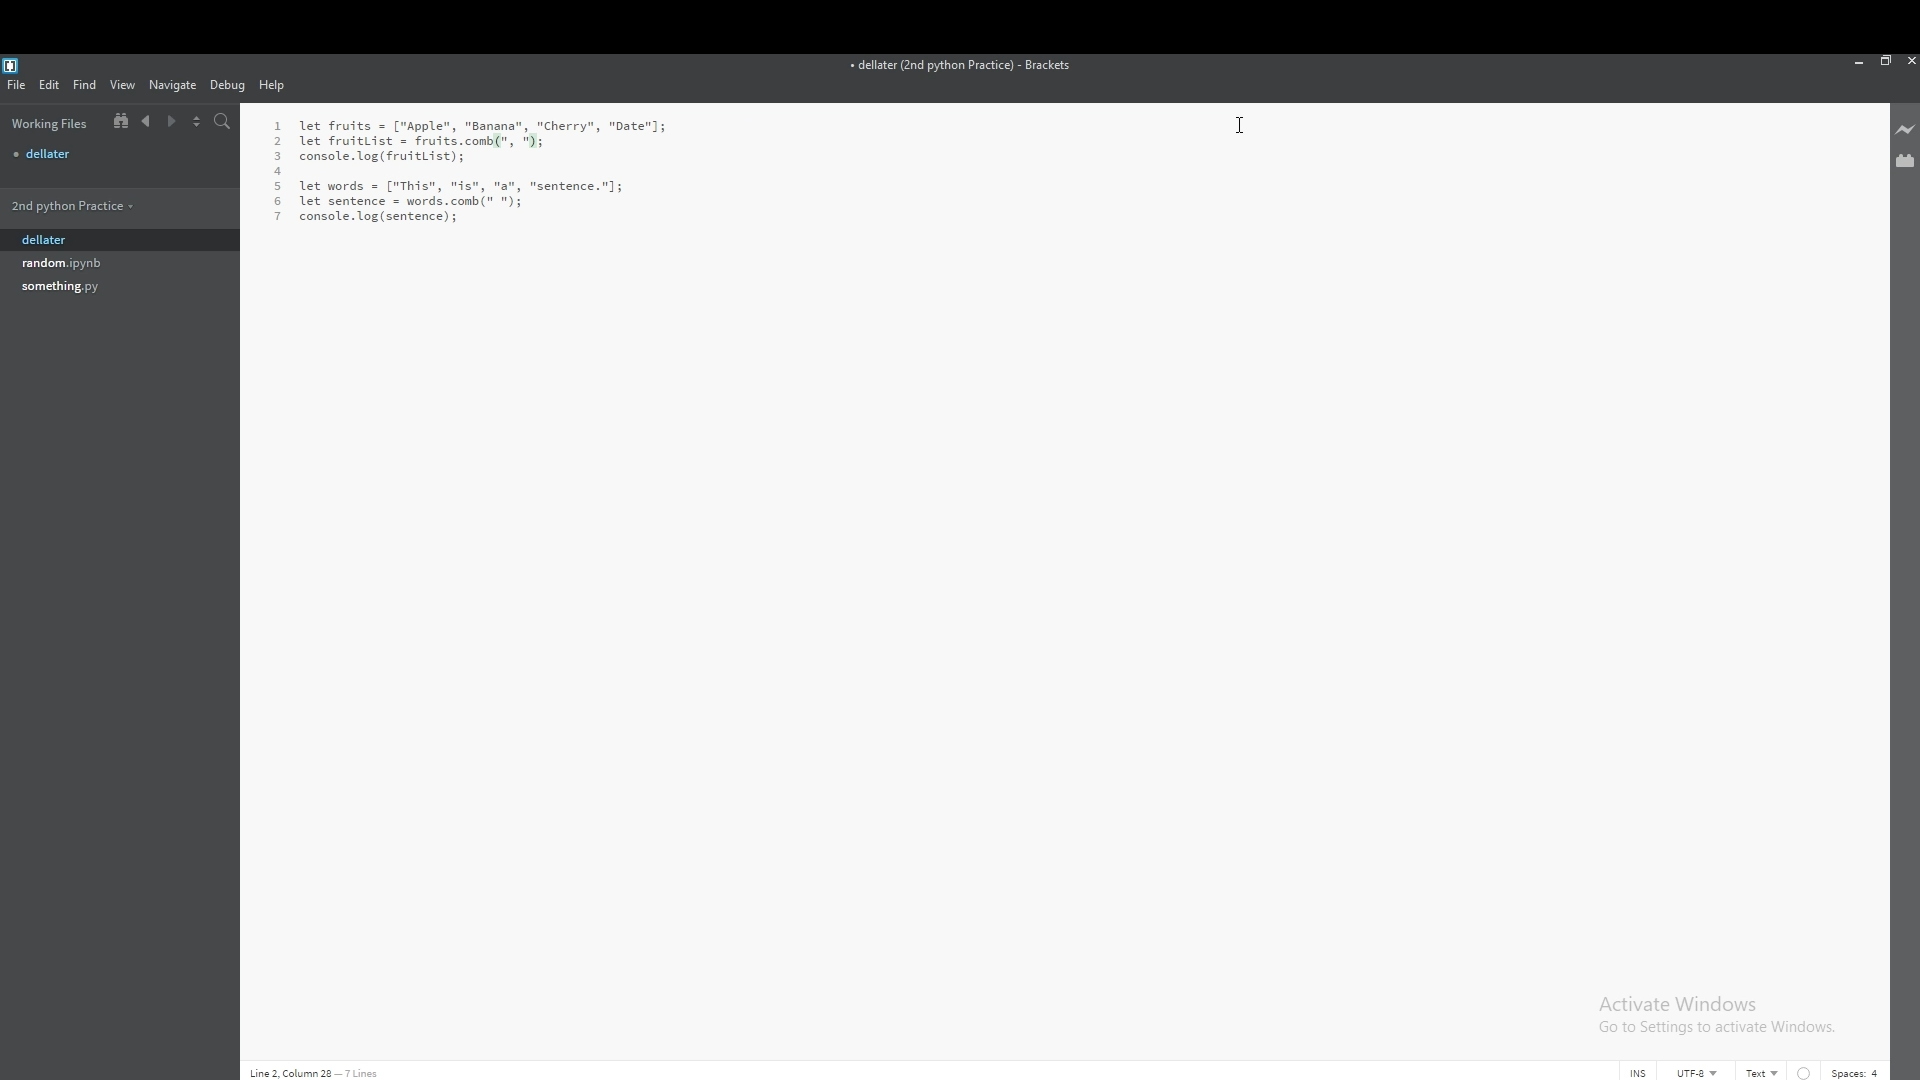  What do you see at coordinates (228, 85) in the screenshot?
I see `debug` at bounding box center [228, 85].